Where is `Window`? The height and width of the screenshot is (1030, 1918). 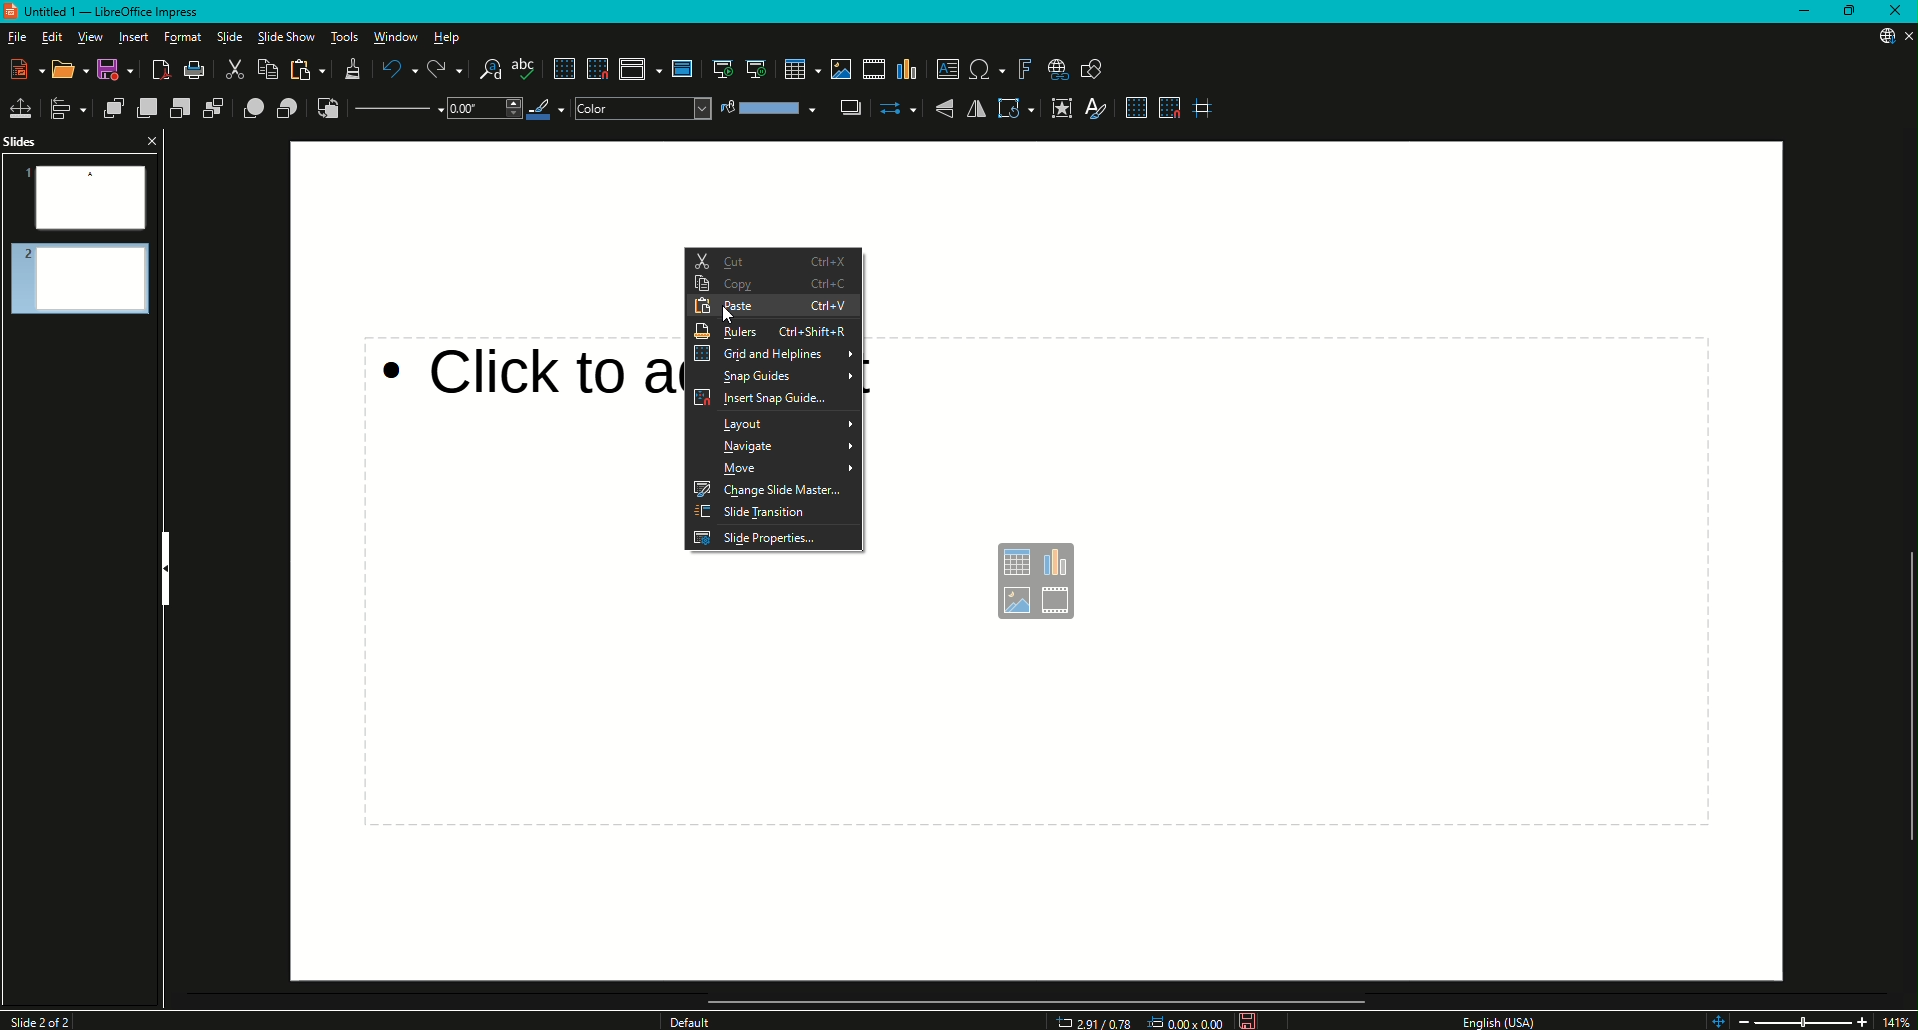 Window is located at coordinates (397, 36).